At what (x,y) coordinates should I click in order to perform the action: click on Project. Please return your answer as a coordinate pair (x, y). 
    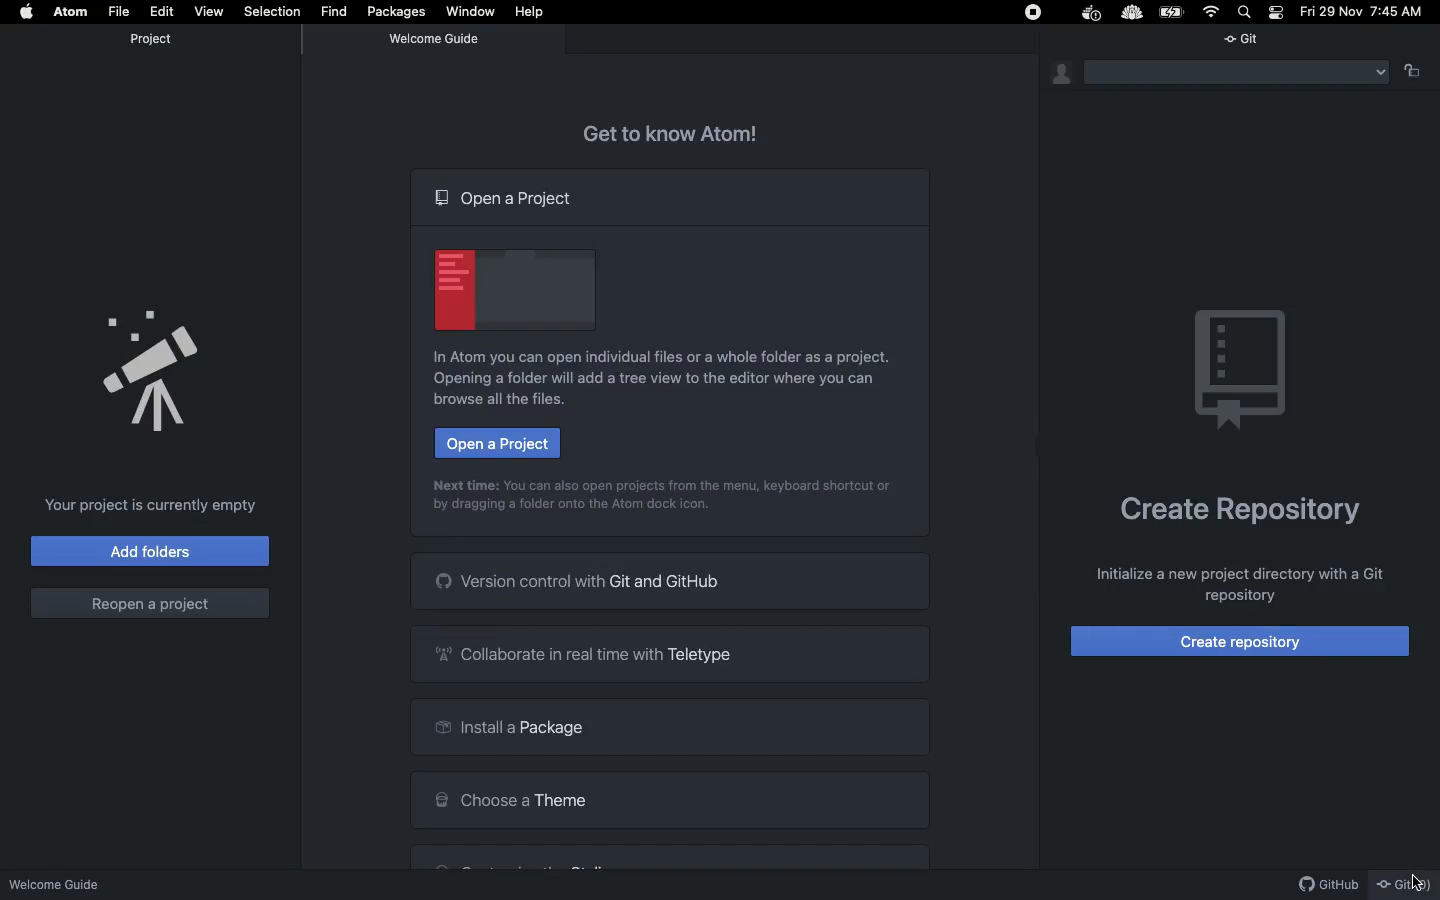
    Looking at the image, I should click on (151, 39).